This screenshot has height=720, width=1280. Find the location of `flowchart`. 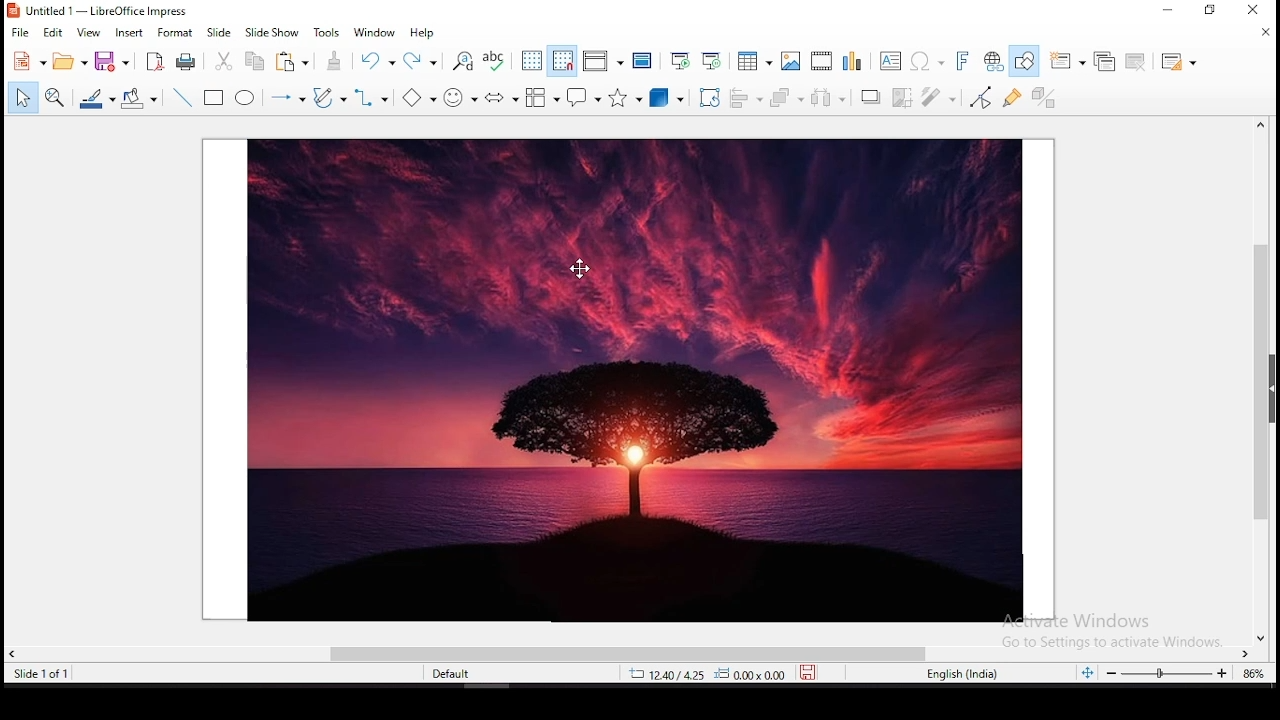

flowchart is located at coordinates (541, 97).